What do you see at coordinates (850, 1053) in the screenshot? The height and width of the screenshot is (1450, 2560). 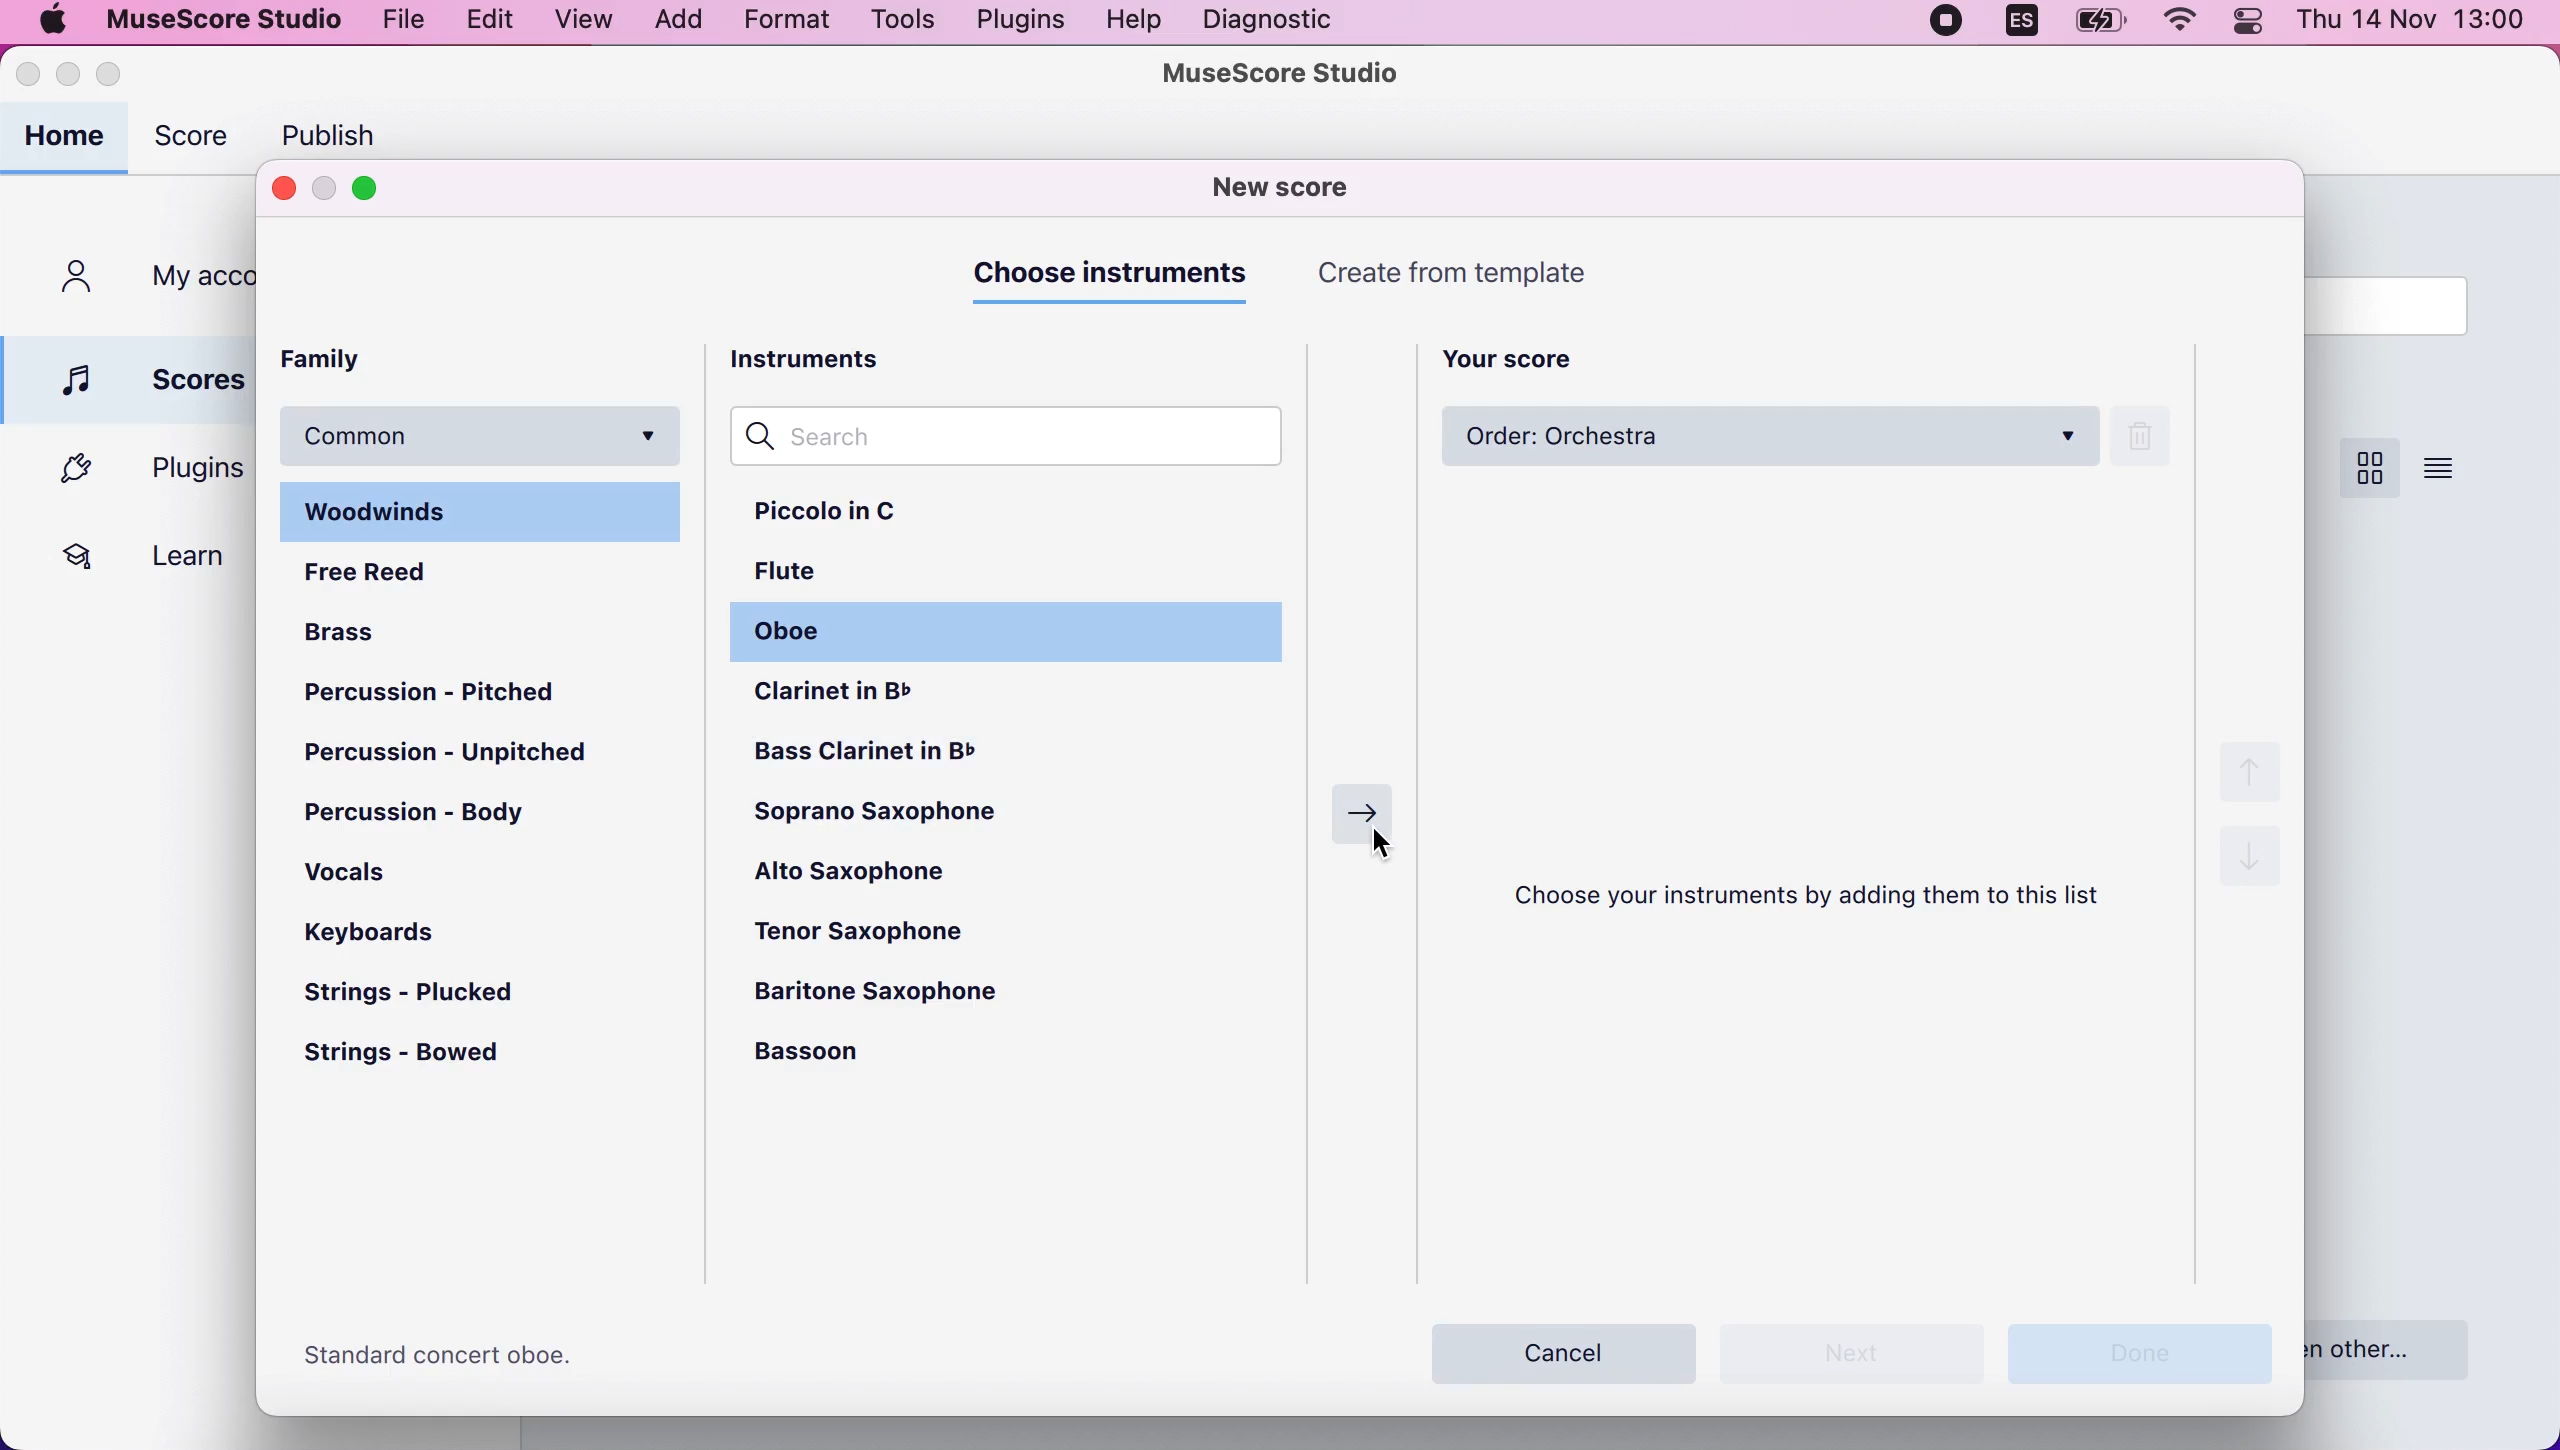 I see `bassoon` at bounding box center [850, 1053].